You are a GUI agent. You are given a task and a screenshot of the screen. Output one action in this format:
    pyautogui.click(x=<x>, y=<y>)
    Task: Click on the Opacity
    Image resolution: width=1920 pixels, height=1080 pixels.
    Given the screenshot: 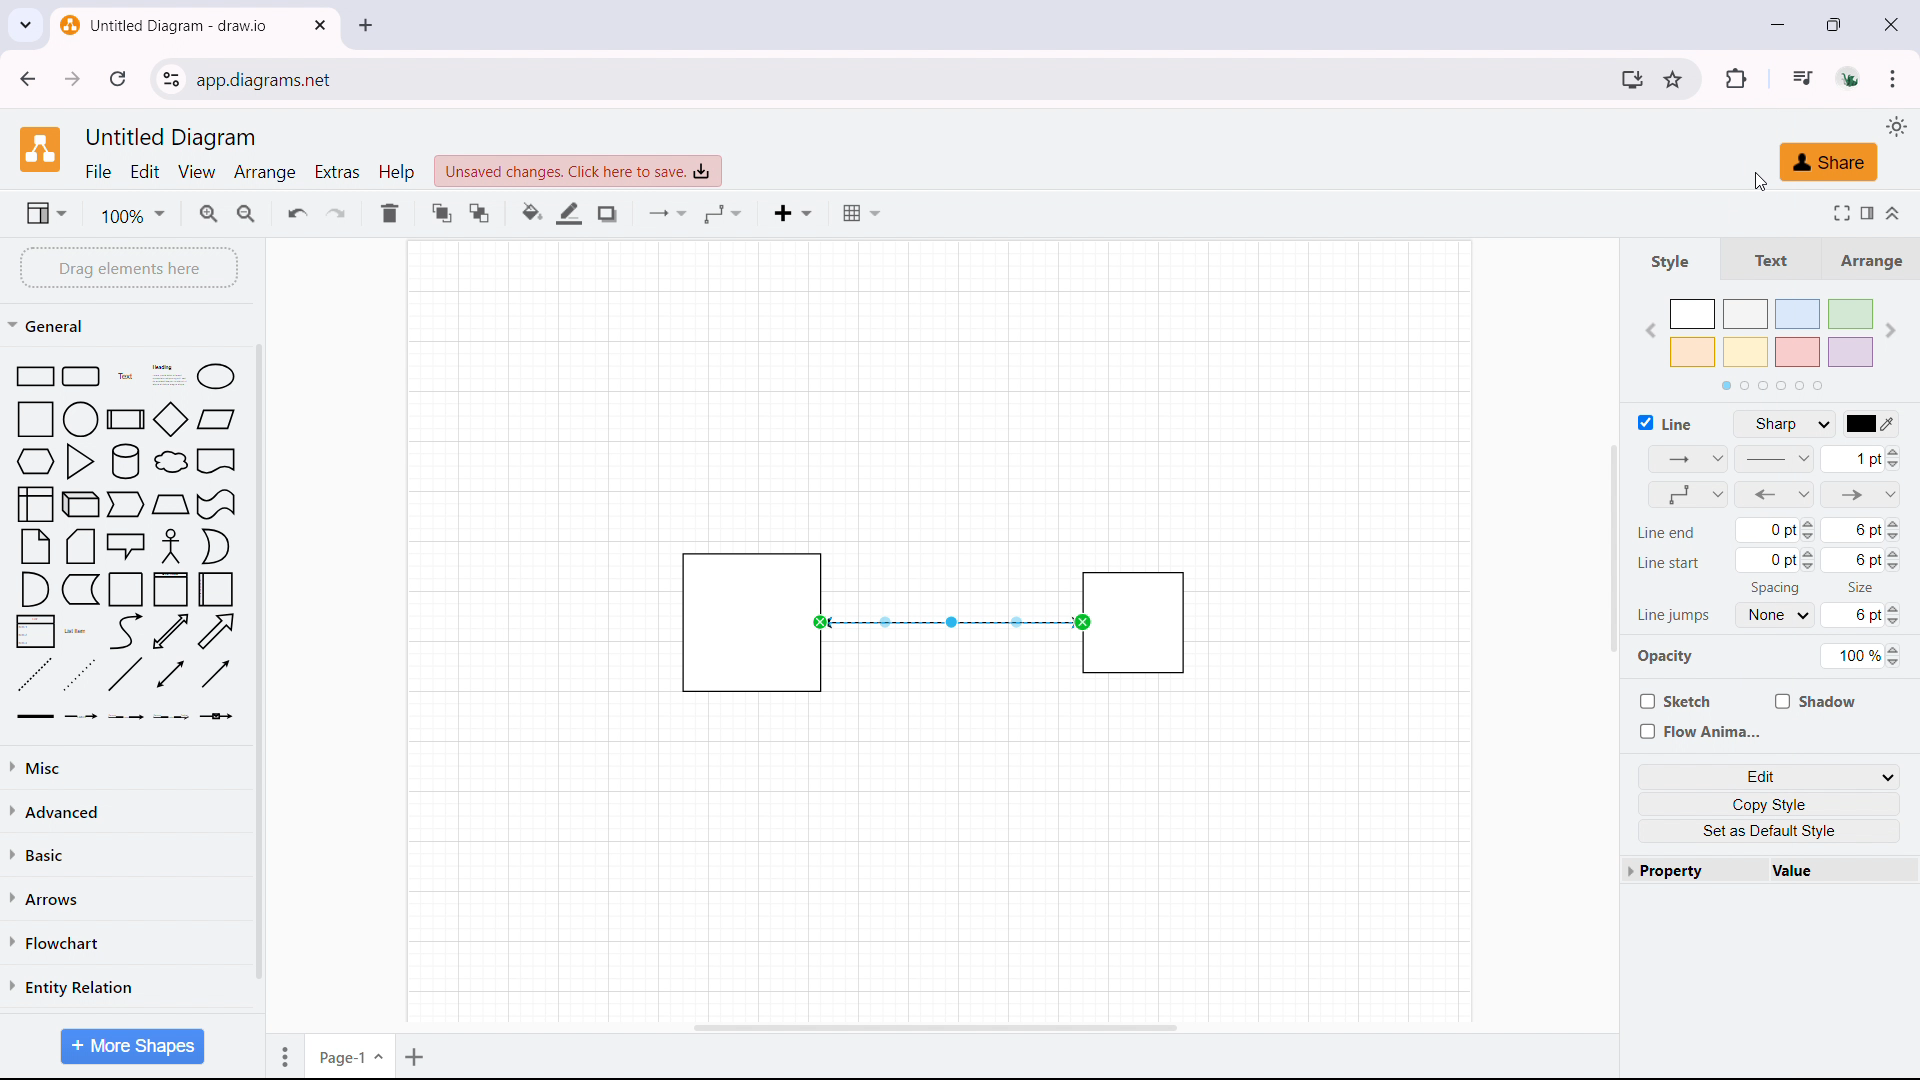 What is the action you would take?
    pyautogui.click(x=1665, y=657)
    